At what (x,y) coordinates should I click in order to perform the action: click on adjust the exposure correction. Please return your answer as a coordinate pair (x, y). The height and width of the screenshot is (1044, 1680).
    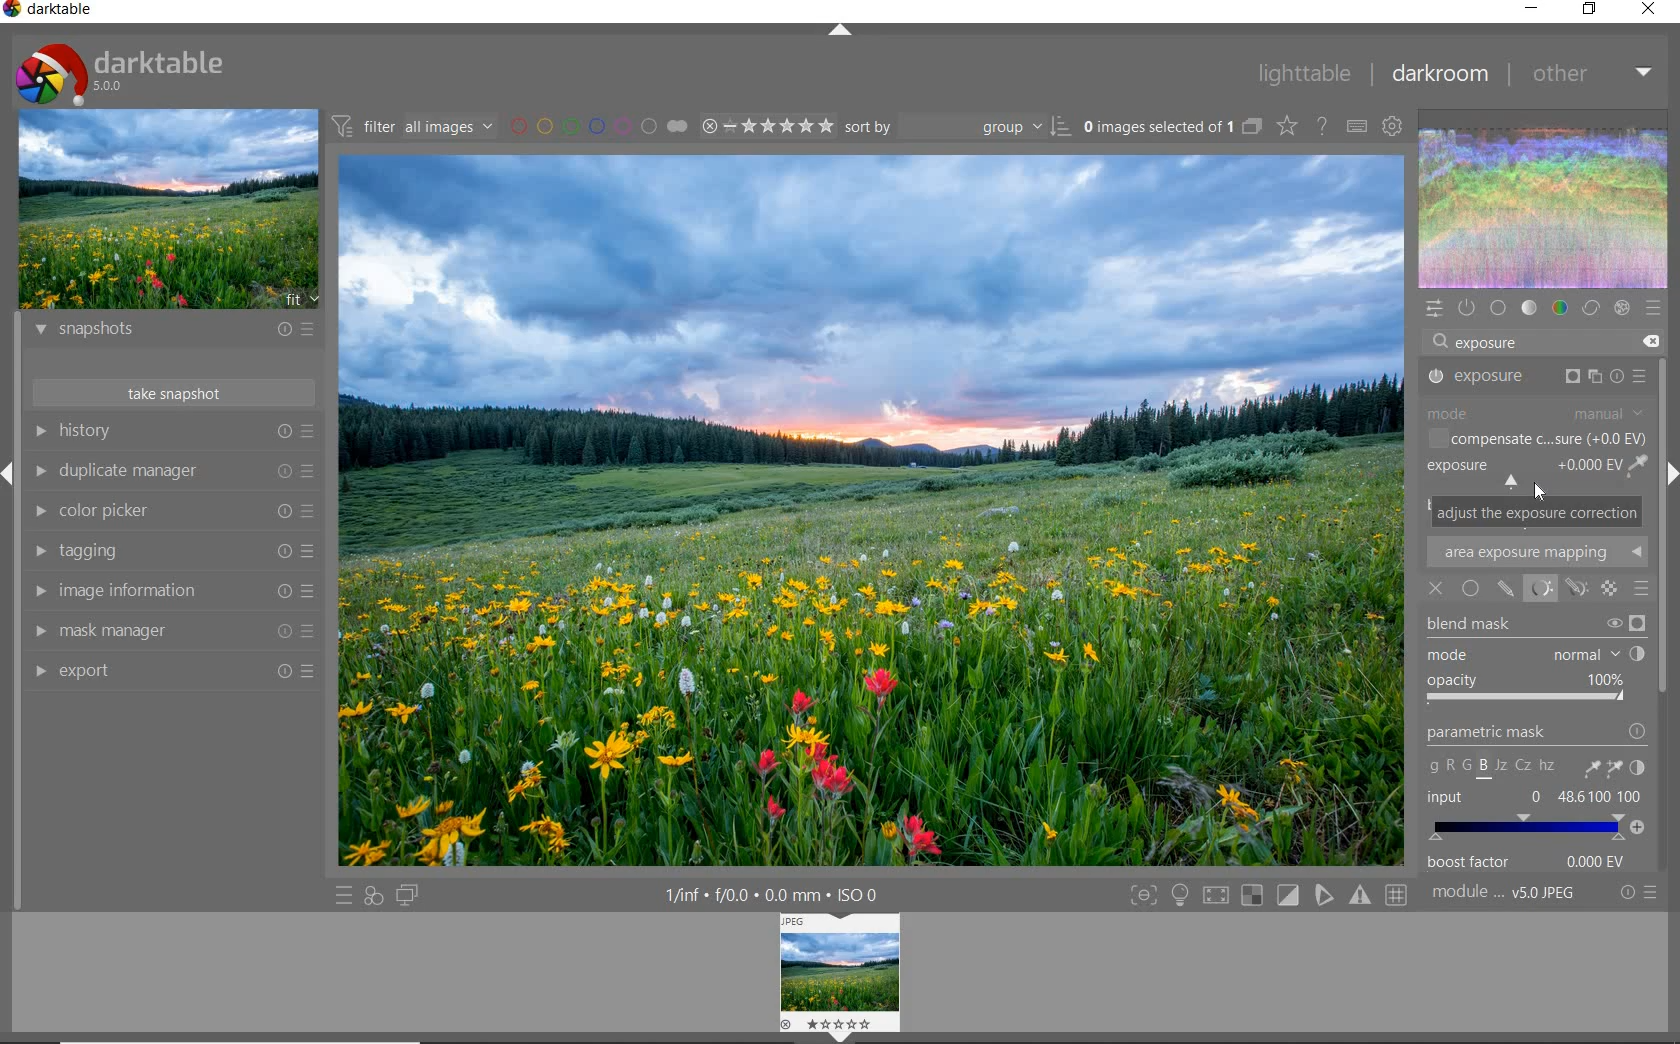
    Looking at the image, I should click on (1537, 512).